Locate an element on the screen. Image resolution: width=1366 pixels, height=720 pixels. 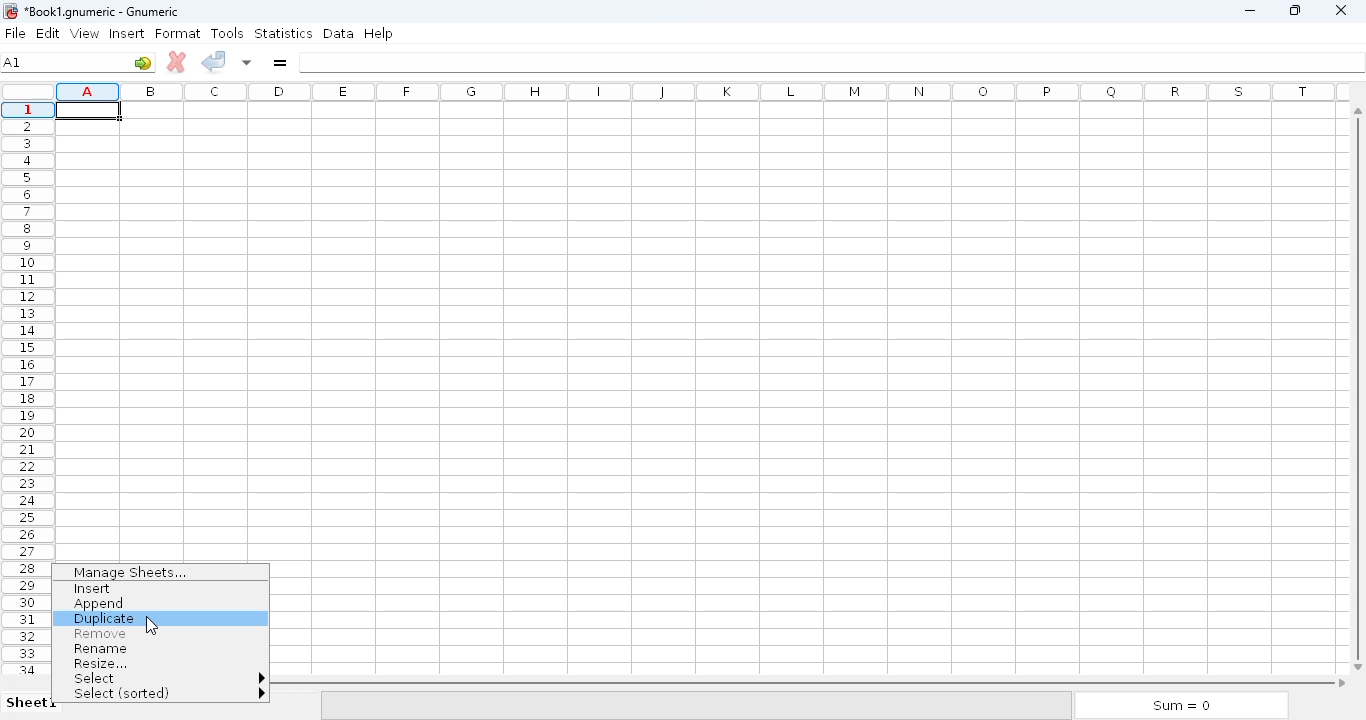
view is located at coordinates (85, 33).